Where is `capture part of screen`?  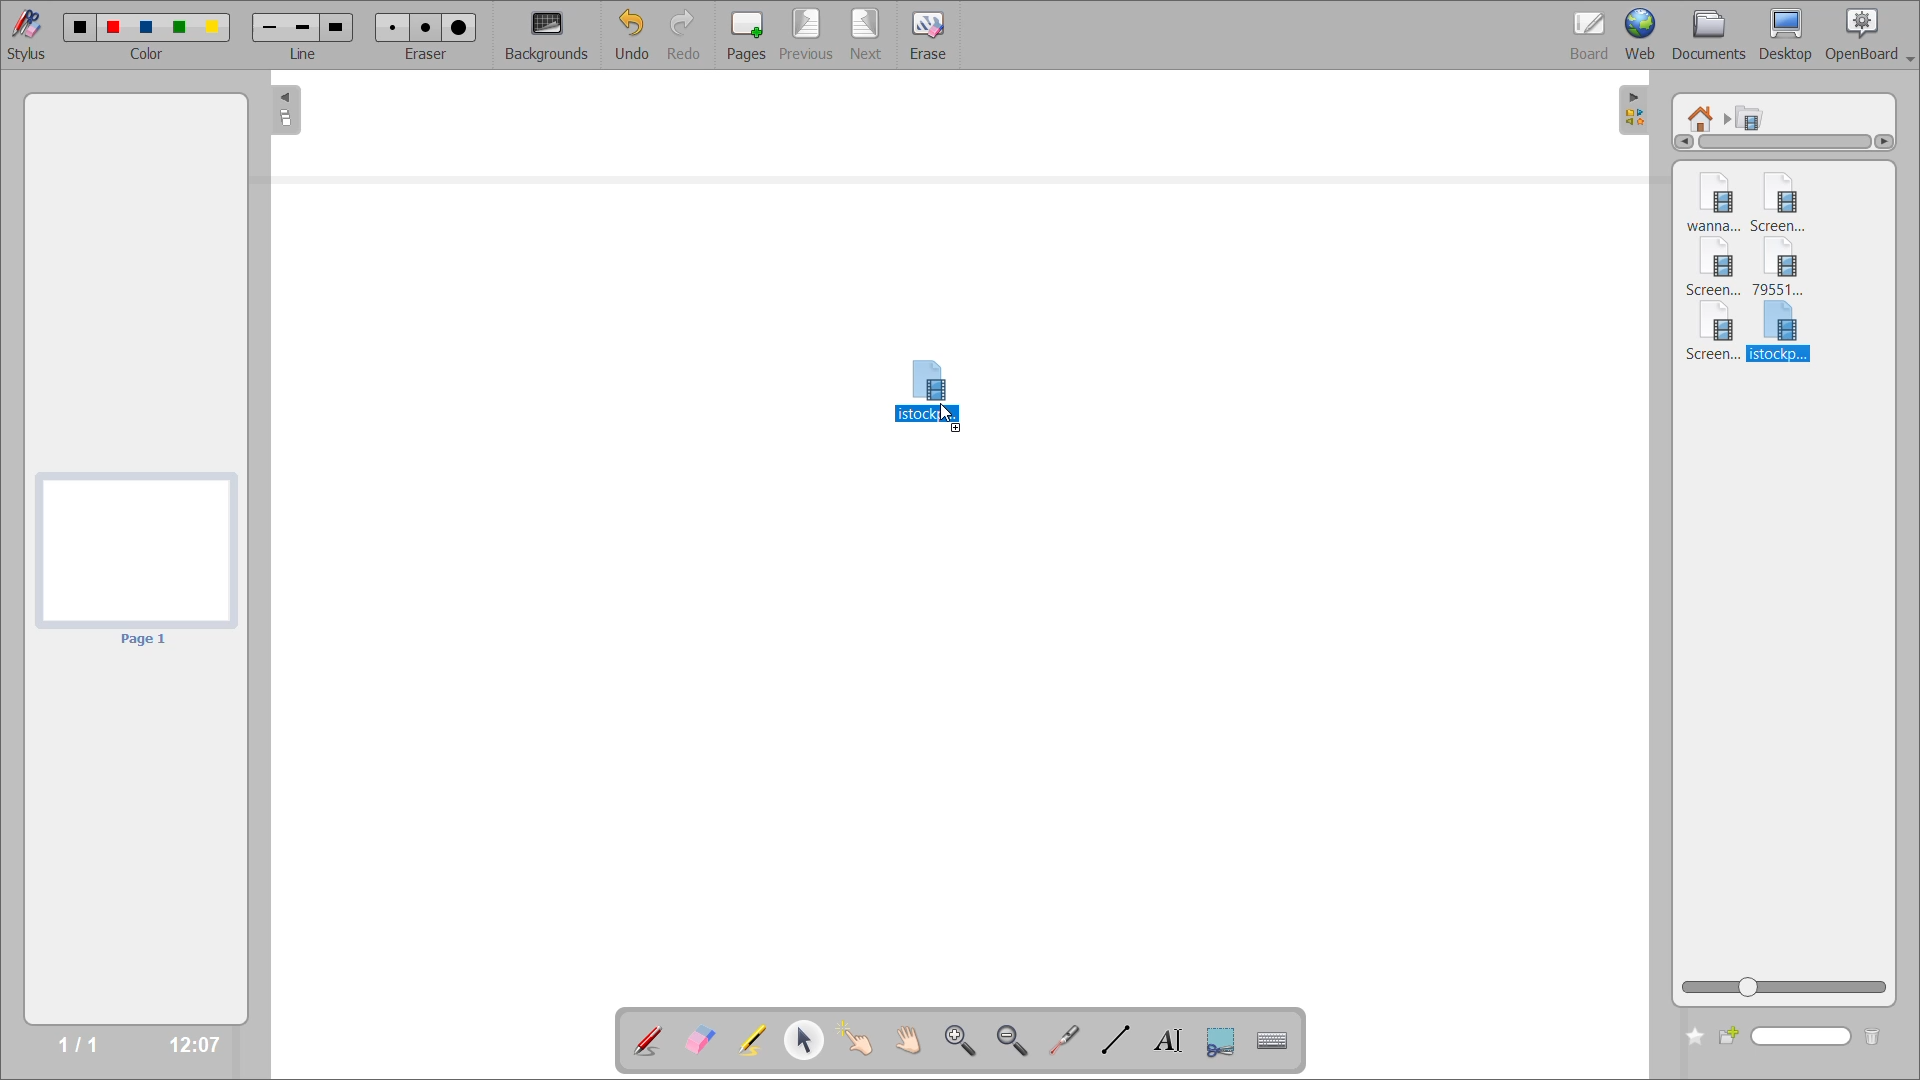 capture part of screen is located at coordinates (1222, 1040).